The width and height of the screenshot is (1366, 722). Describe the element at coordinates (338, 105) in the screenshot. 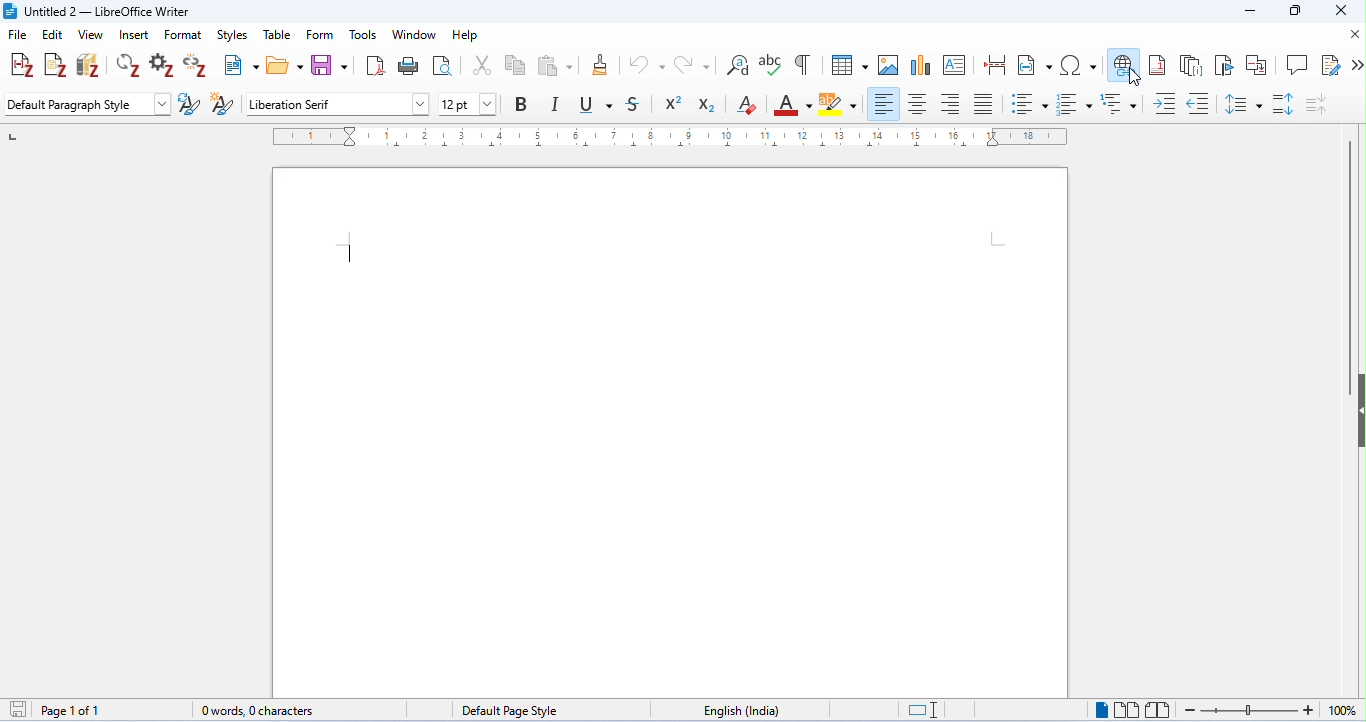

I see `font style` at that location.